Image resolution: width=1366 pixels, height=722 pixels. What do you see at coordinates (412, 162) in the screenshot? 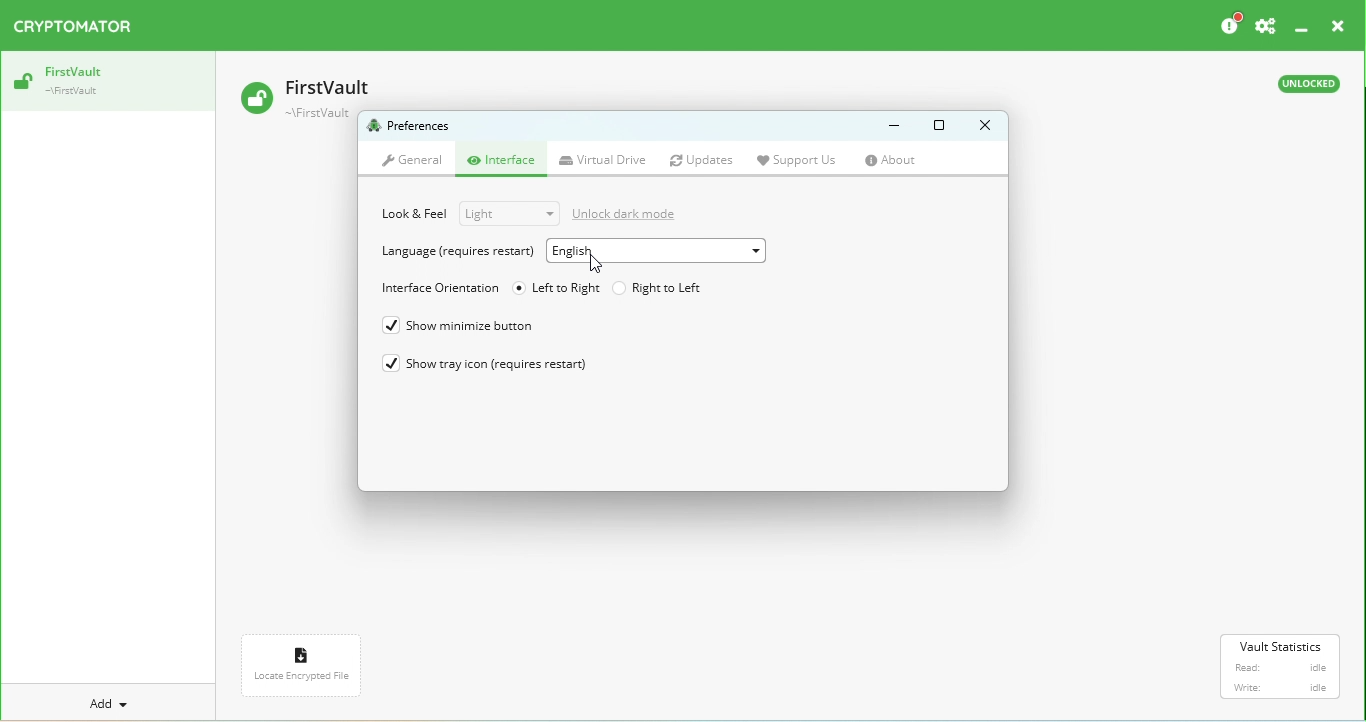
I see `General` at bounding box center [412, 162].